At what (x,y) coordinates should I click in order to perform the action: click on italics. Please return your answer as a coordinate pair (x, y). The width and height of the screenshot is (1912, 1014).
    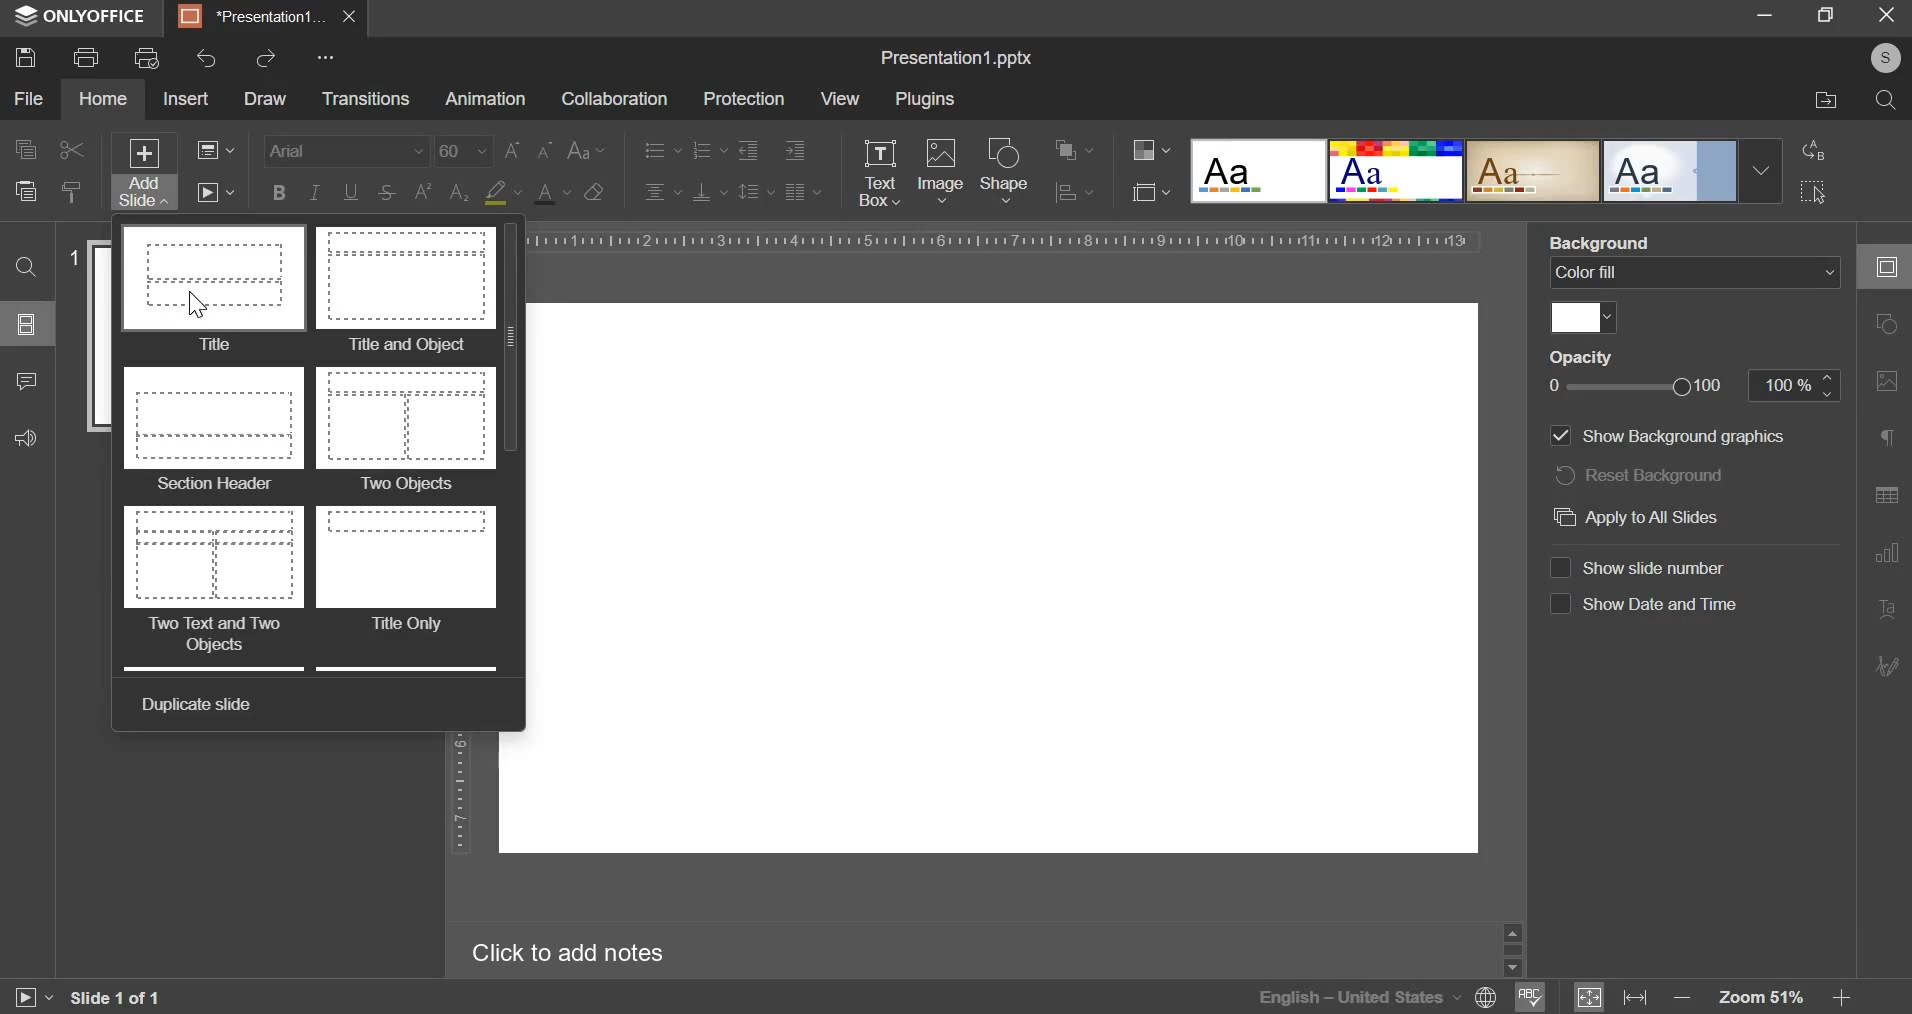
    Looking at the image, I should click on (313, 191).